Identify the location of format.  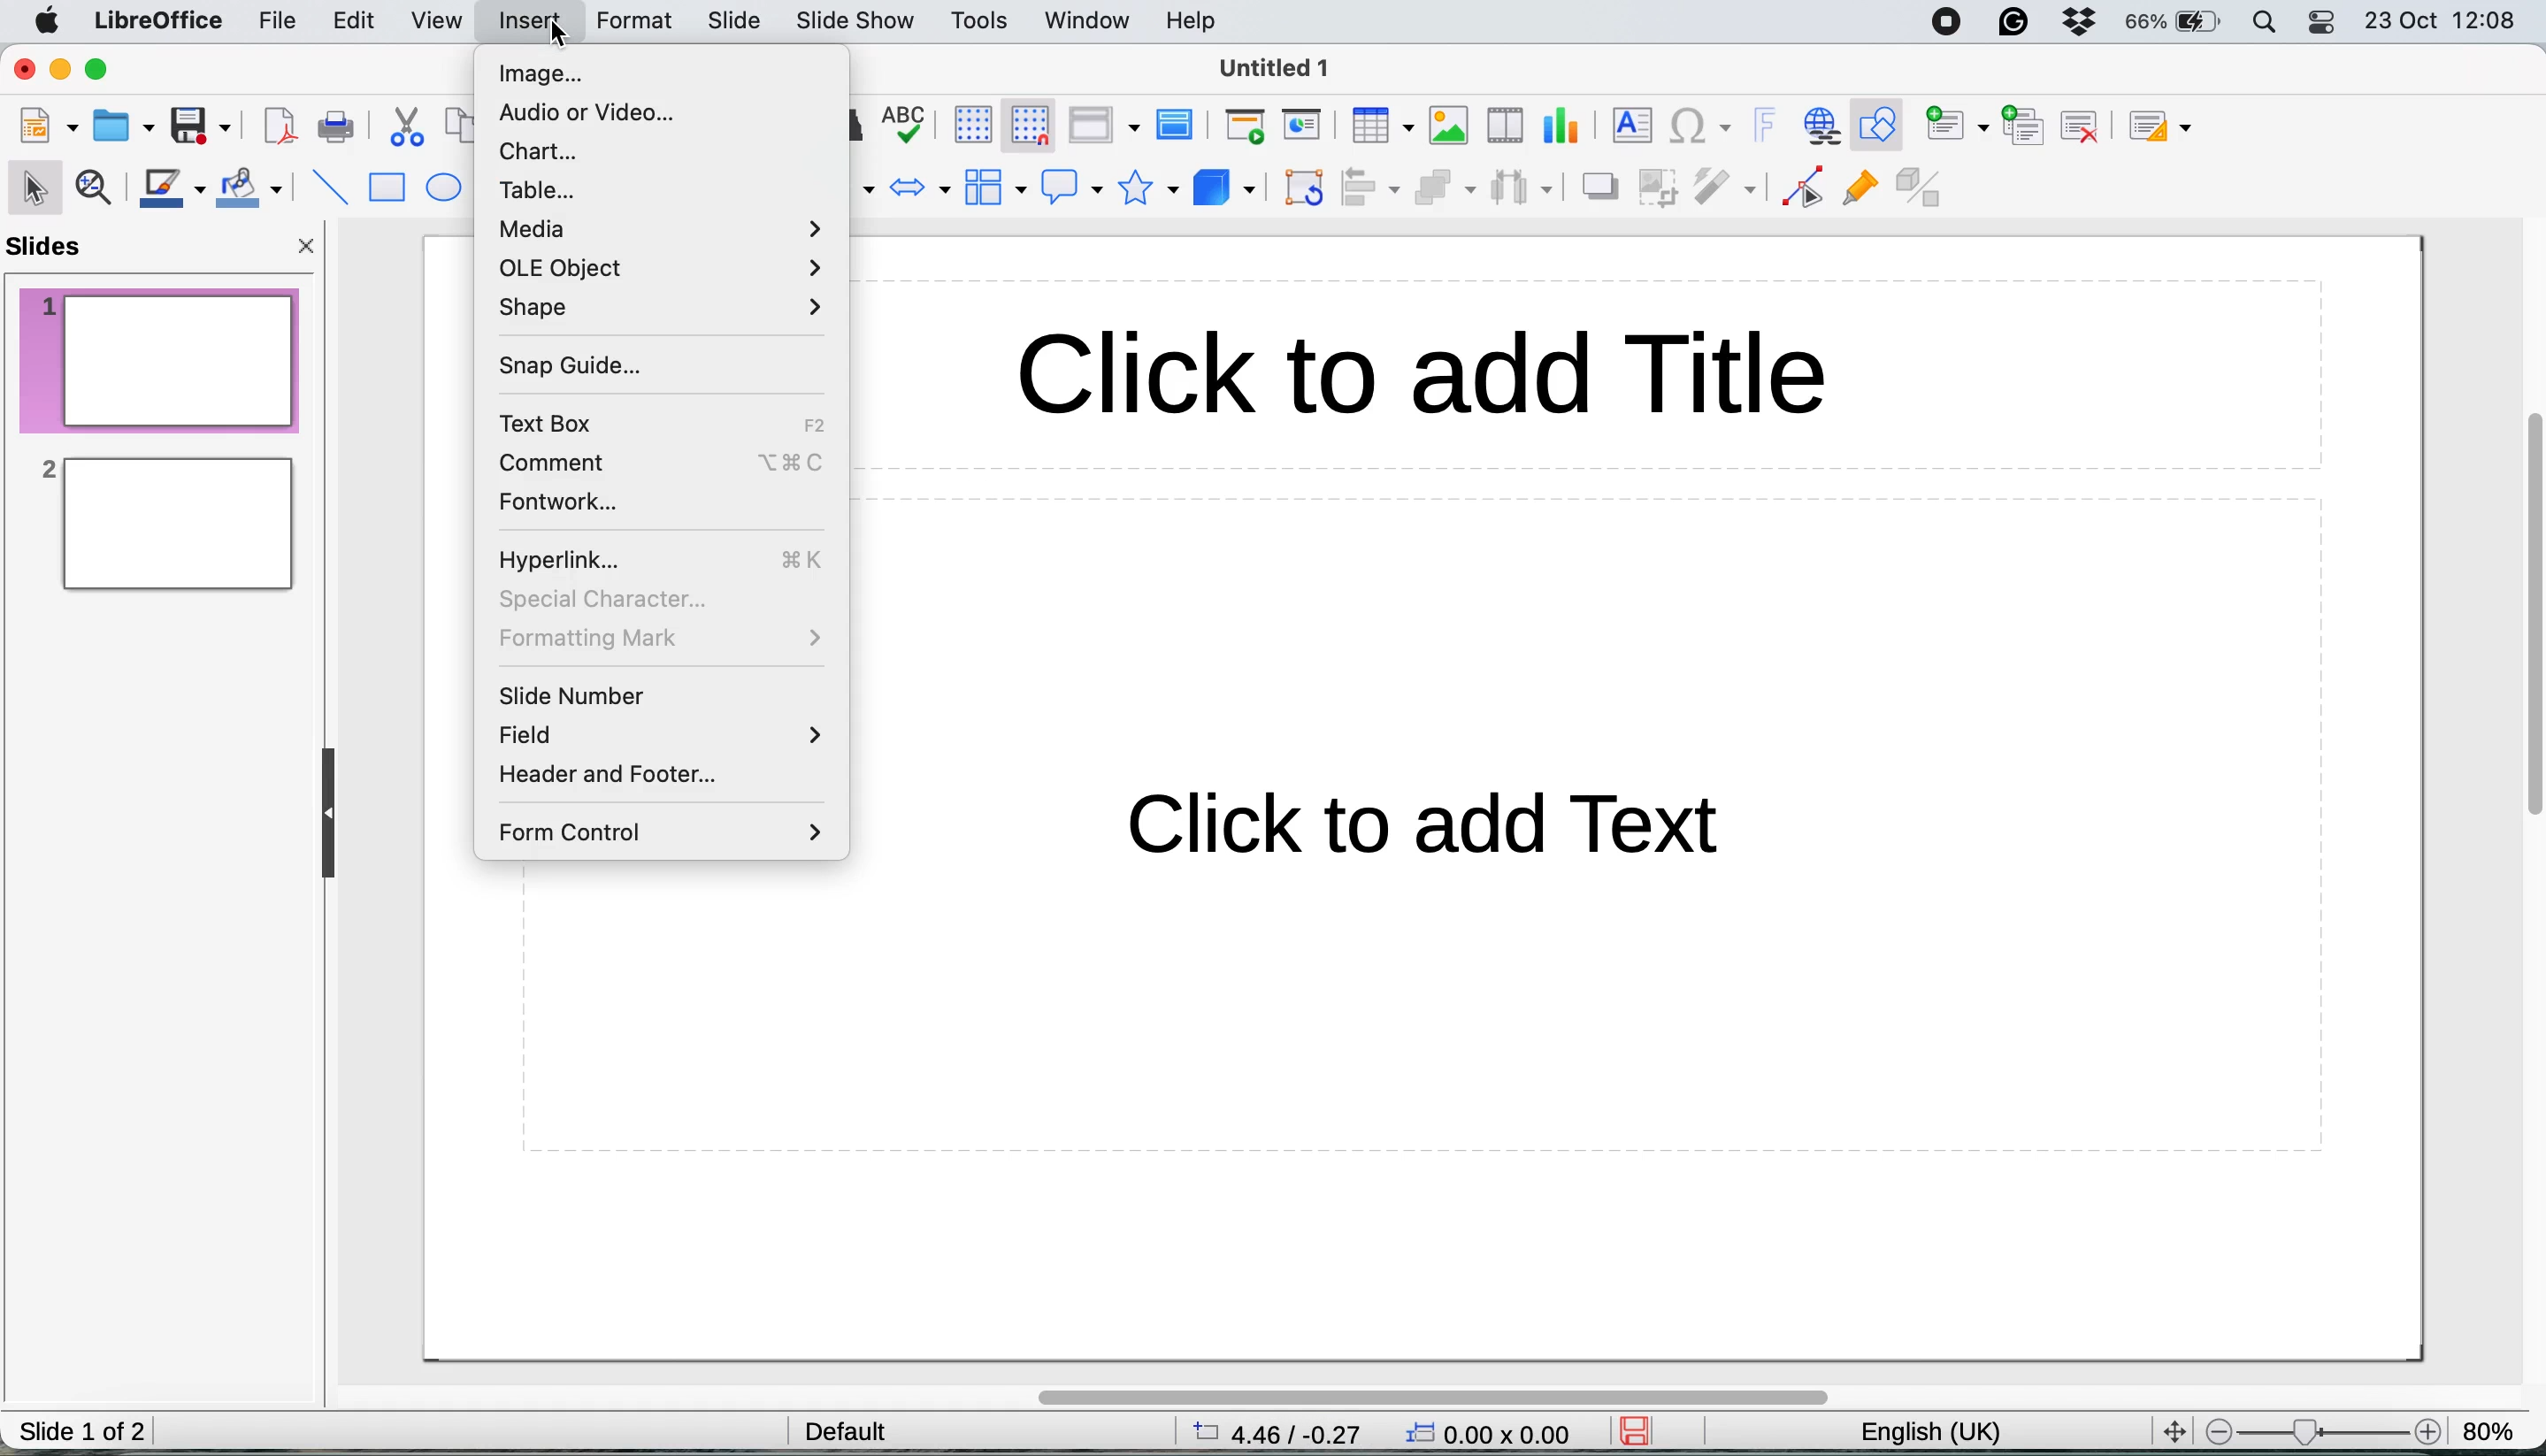
(639, 22).